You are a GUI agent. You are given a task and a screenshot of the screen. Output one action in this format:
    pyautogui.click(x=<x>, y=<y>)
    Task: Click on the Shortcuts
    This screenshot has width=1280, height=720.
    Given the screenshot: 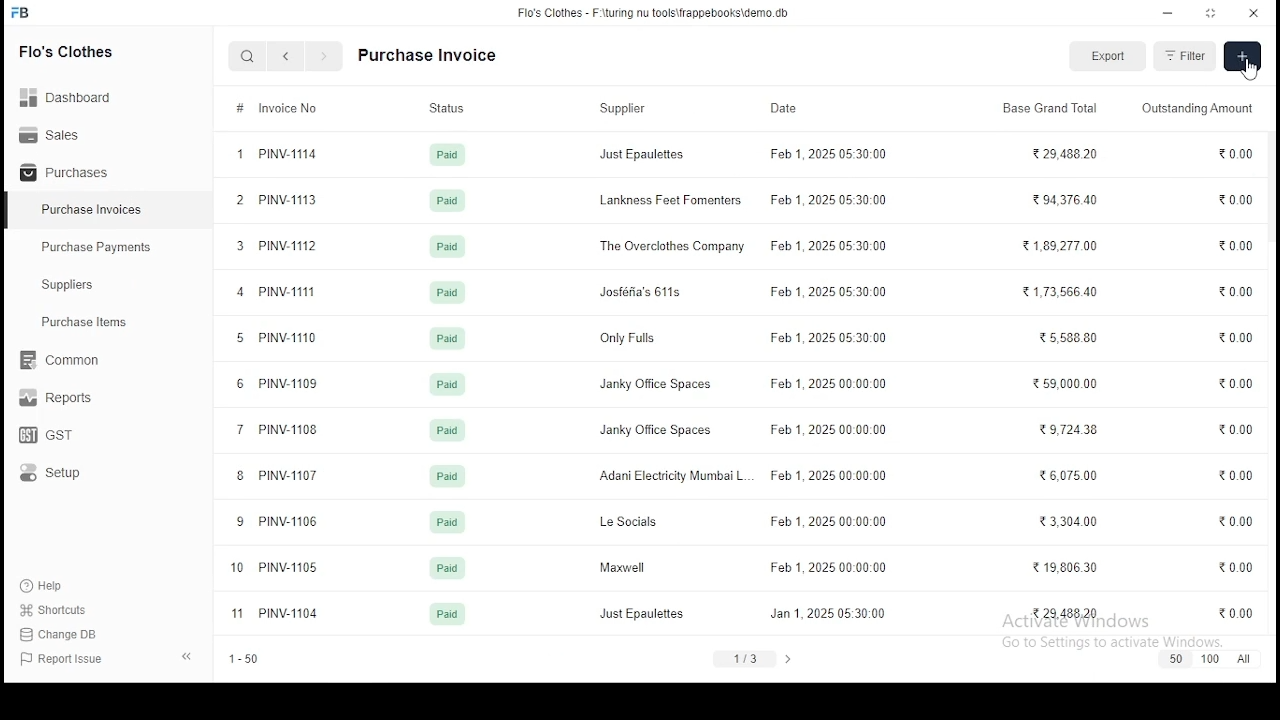 What is the action you would take?
    pyautogui.click(x=61, y=610)
    